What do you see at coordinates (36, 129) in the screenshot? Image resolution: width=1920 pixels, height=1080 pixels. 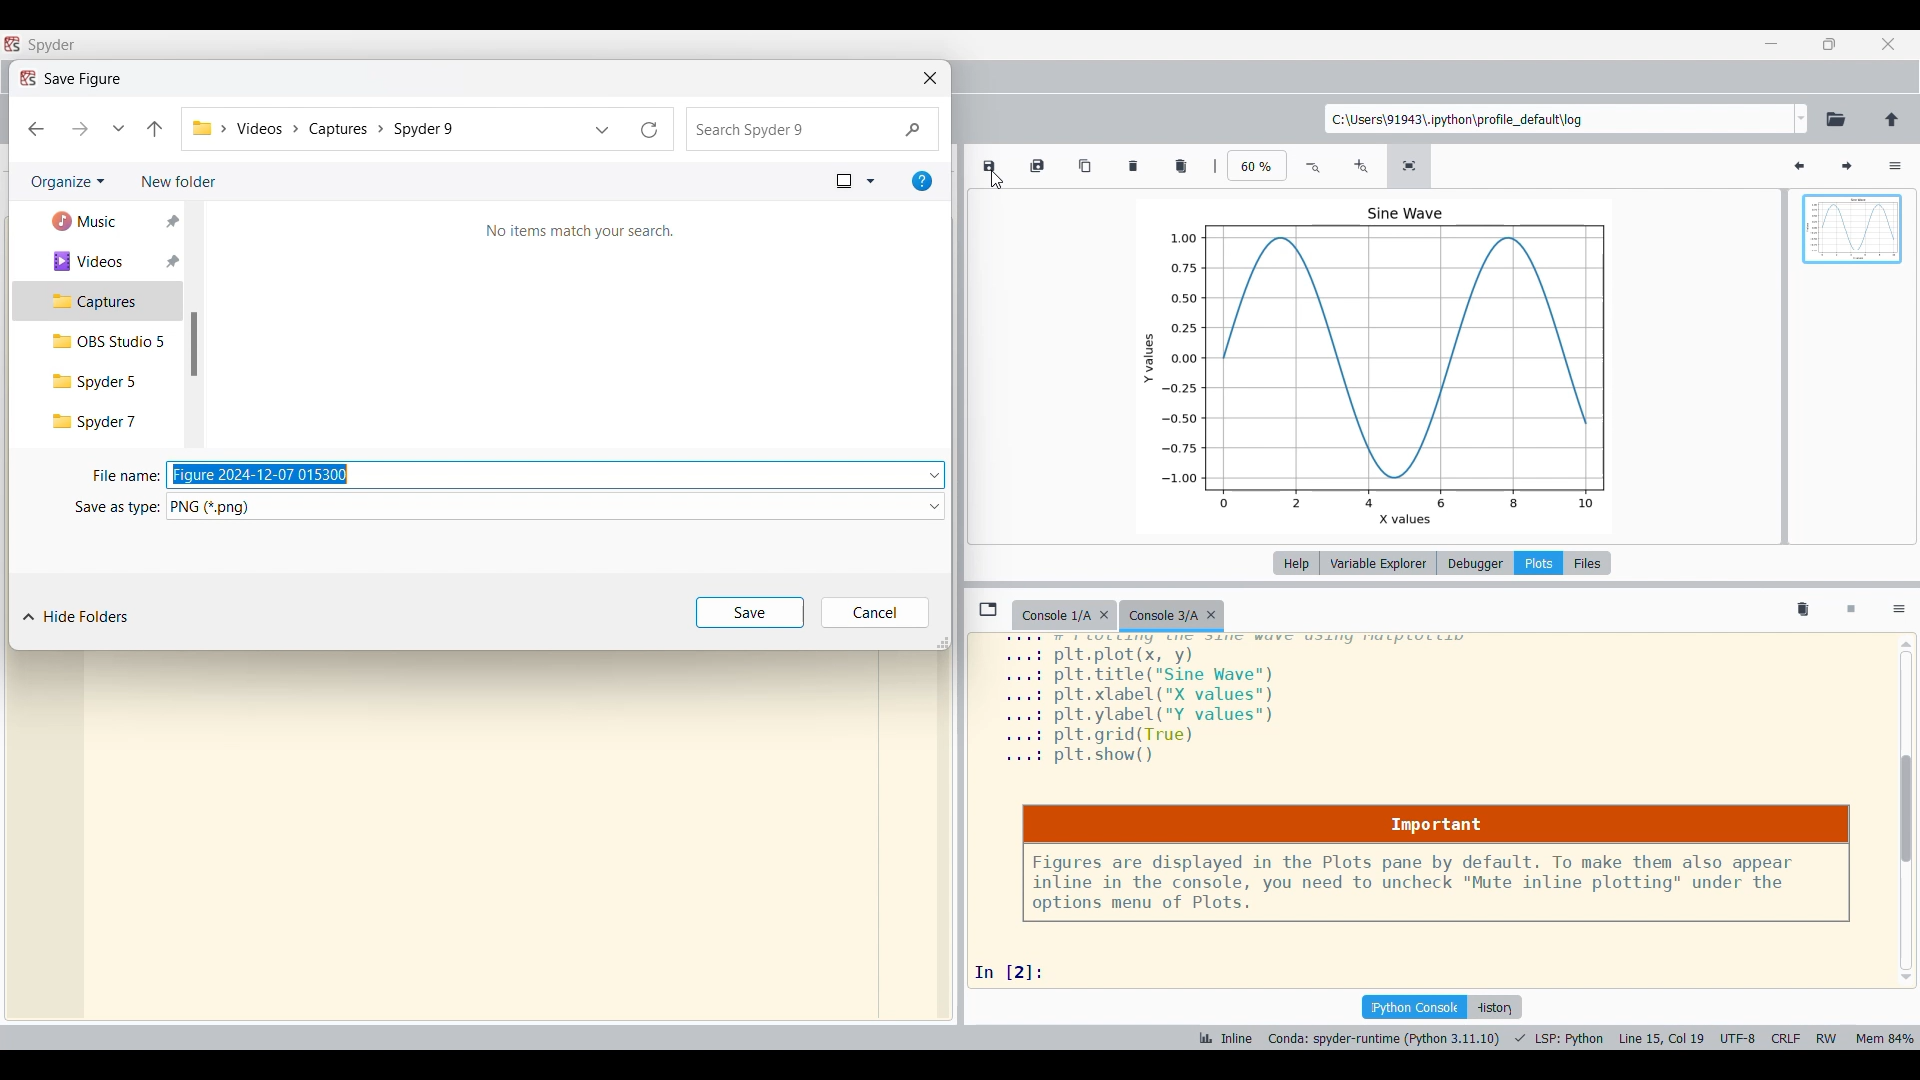 I see `Back` at bounding box center [36, 129].